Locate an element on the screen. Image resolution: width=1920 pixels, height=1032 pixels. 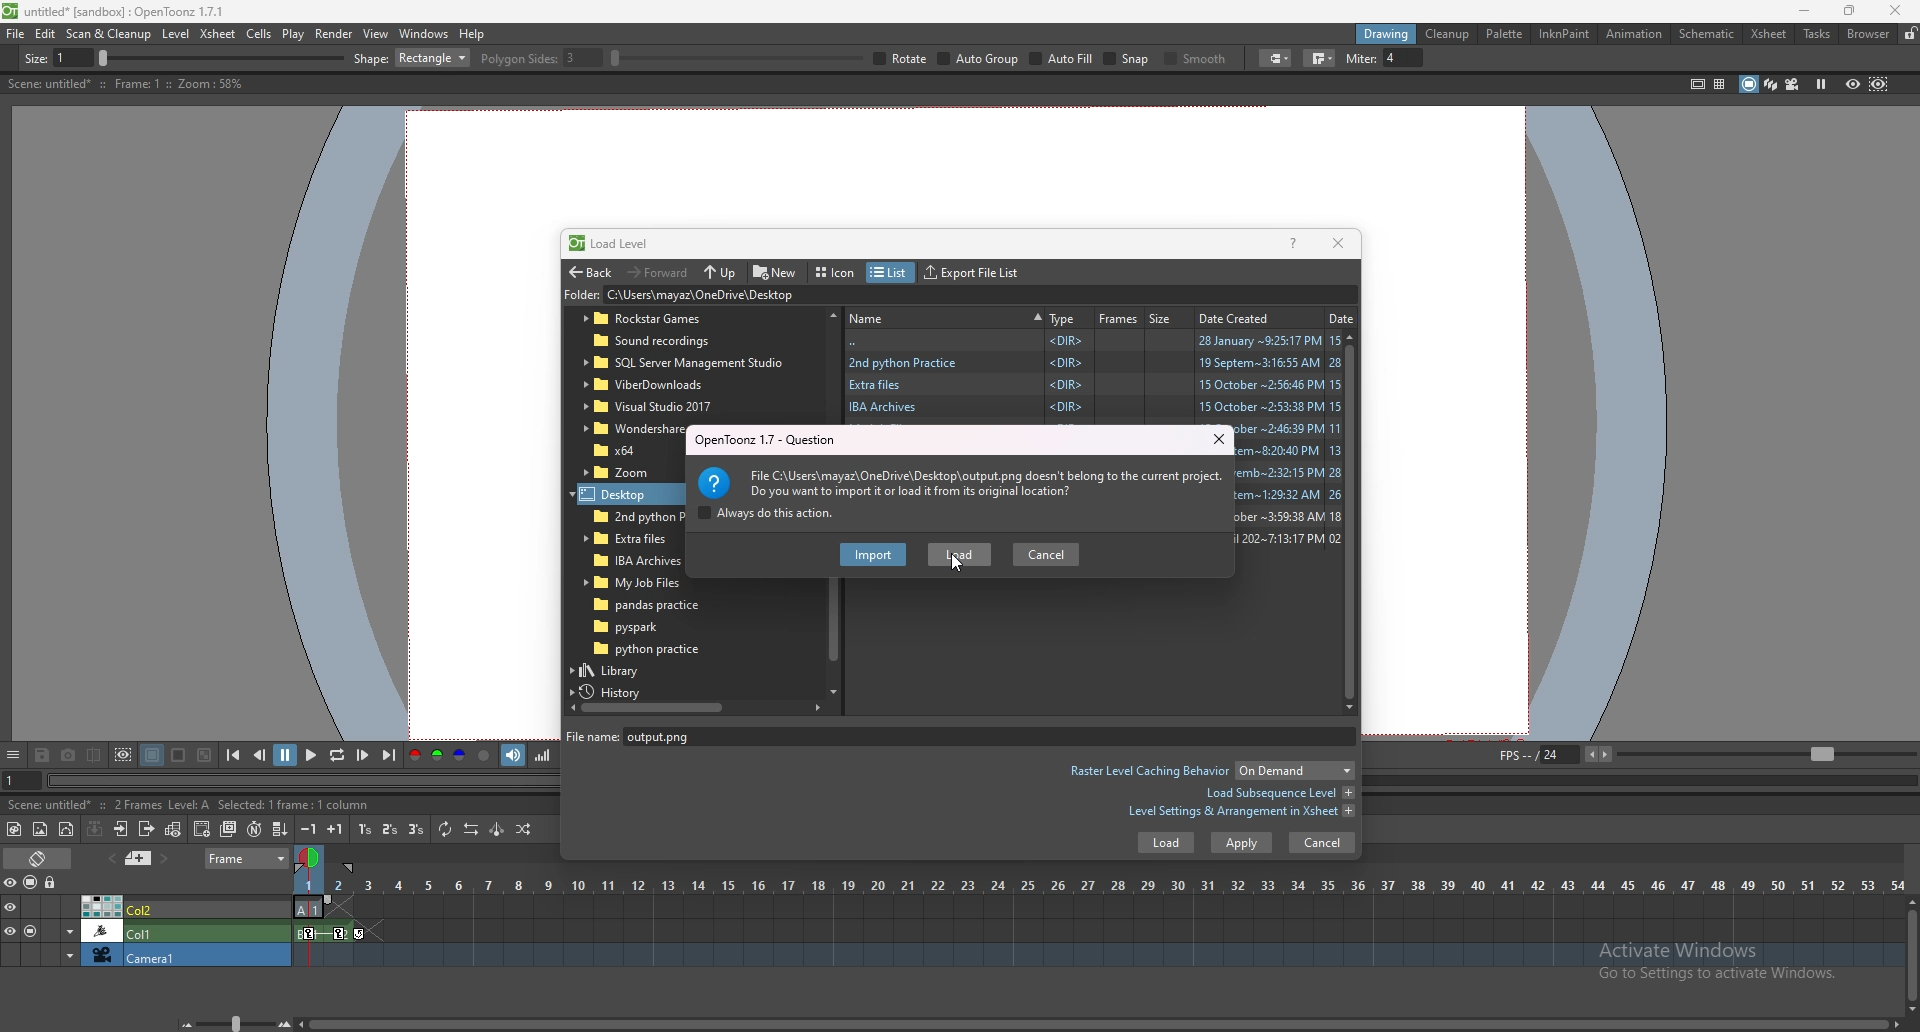
loop is located at coordinates (336, 756).